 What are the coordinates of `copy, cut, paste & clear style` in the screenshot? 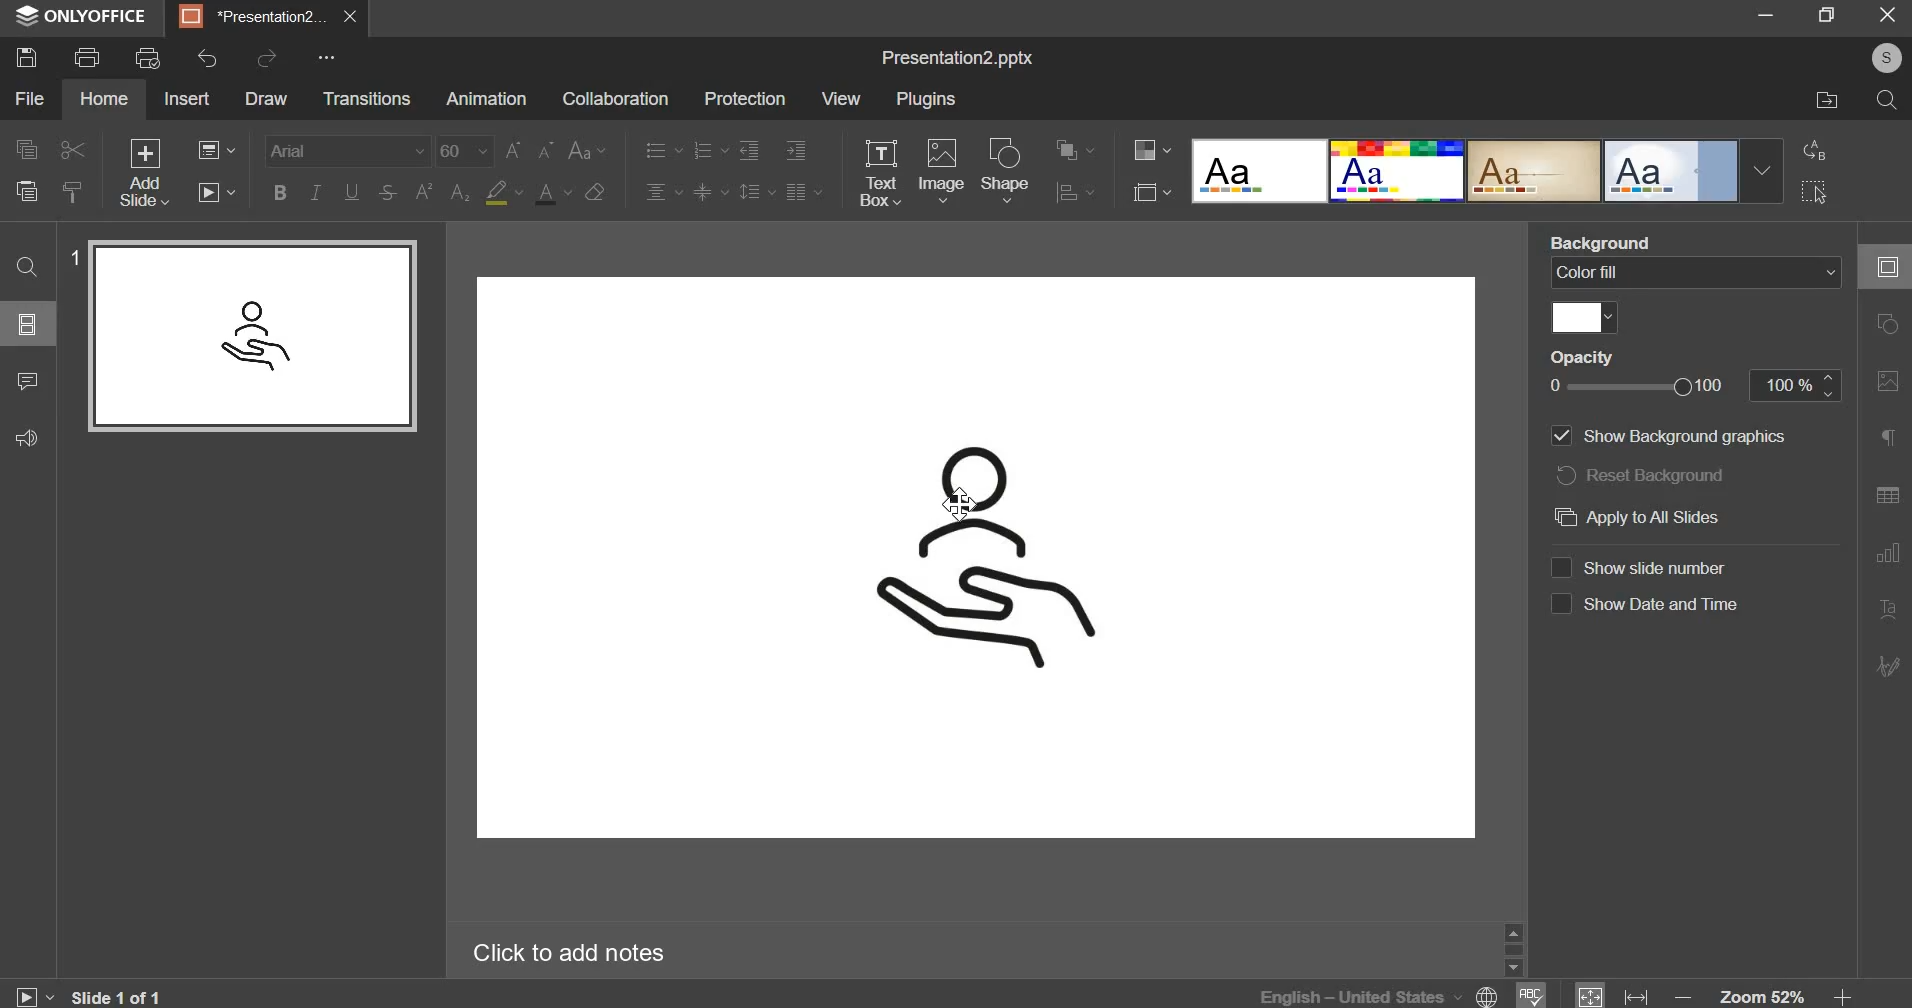 It's located at (50, 171).